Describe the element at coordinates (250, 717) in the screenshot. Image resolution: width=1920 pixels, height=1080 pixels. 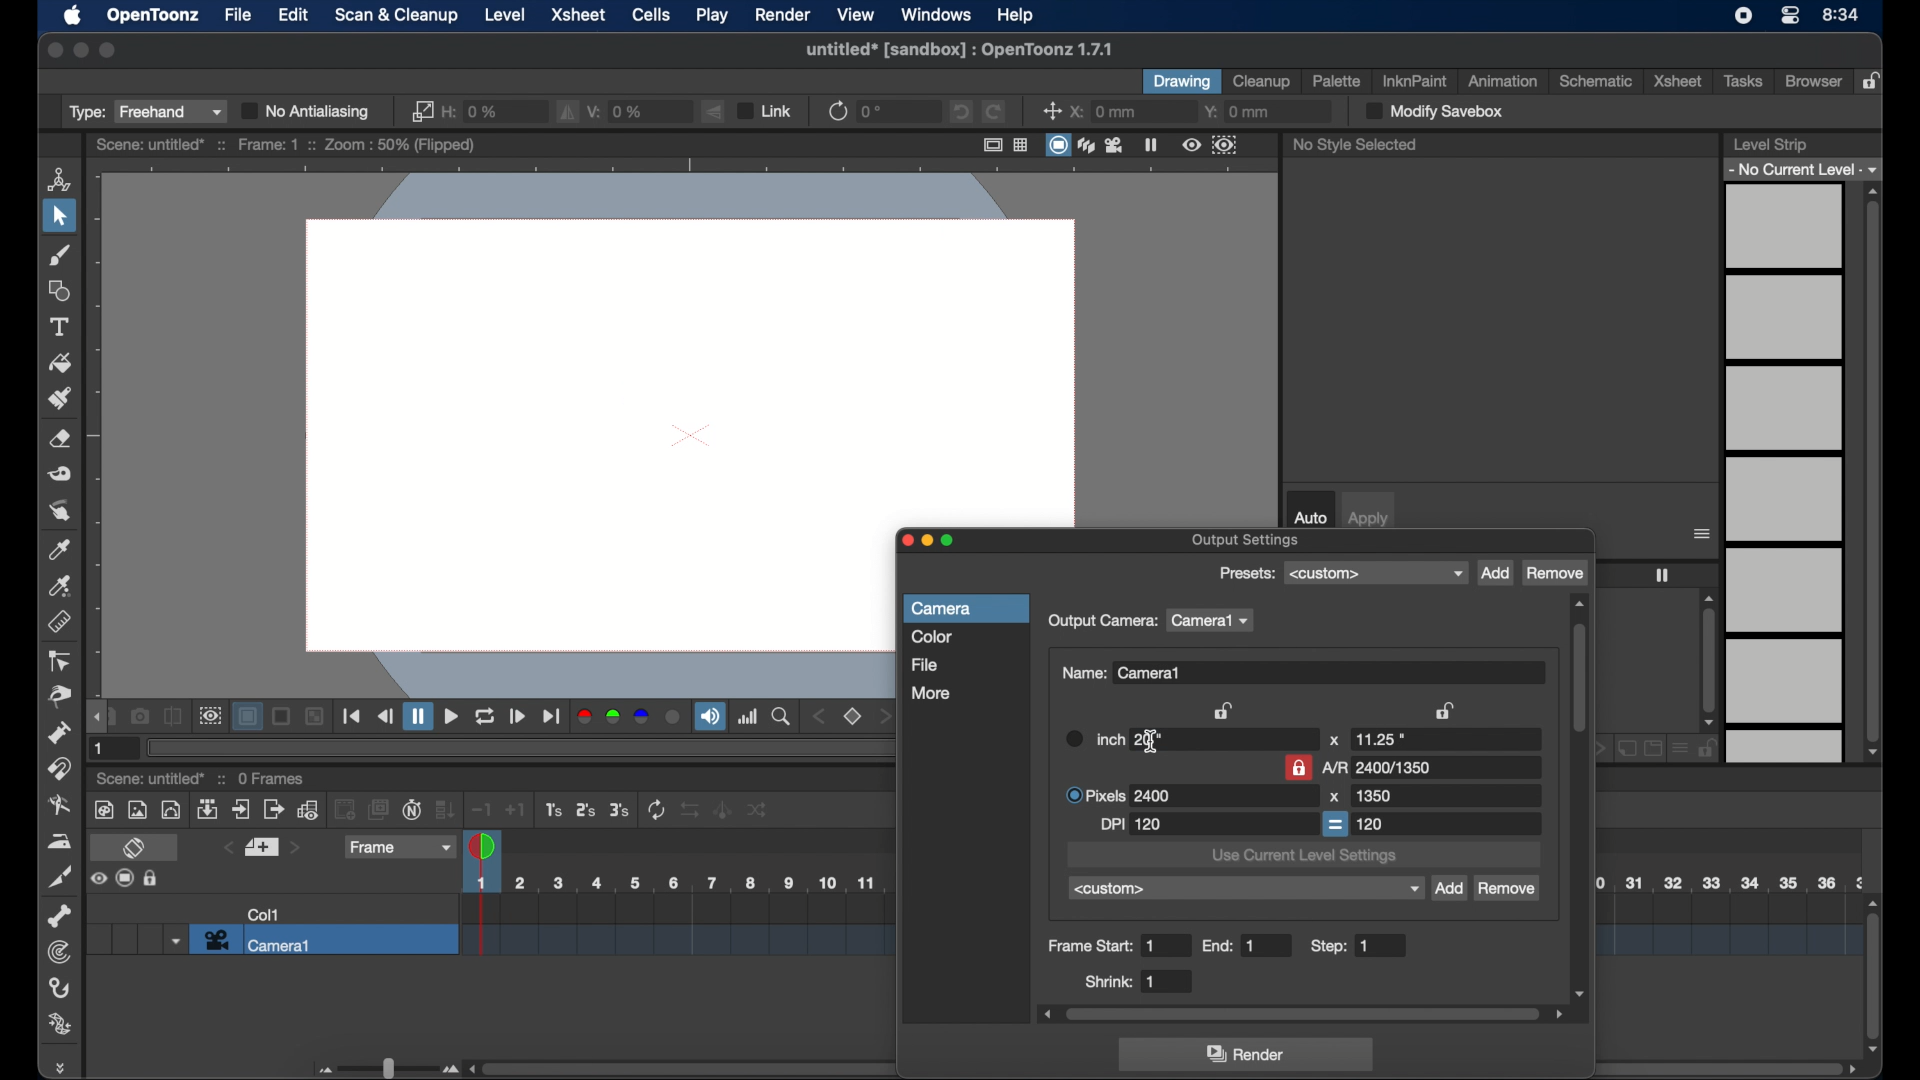
I see `background` at that location.